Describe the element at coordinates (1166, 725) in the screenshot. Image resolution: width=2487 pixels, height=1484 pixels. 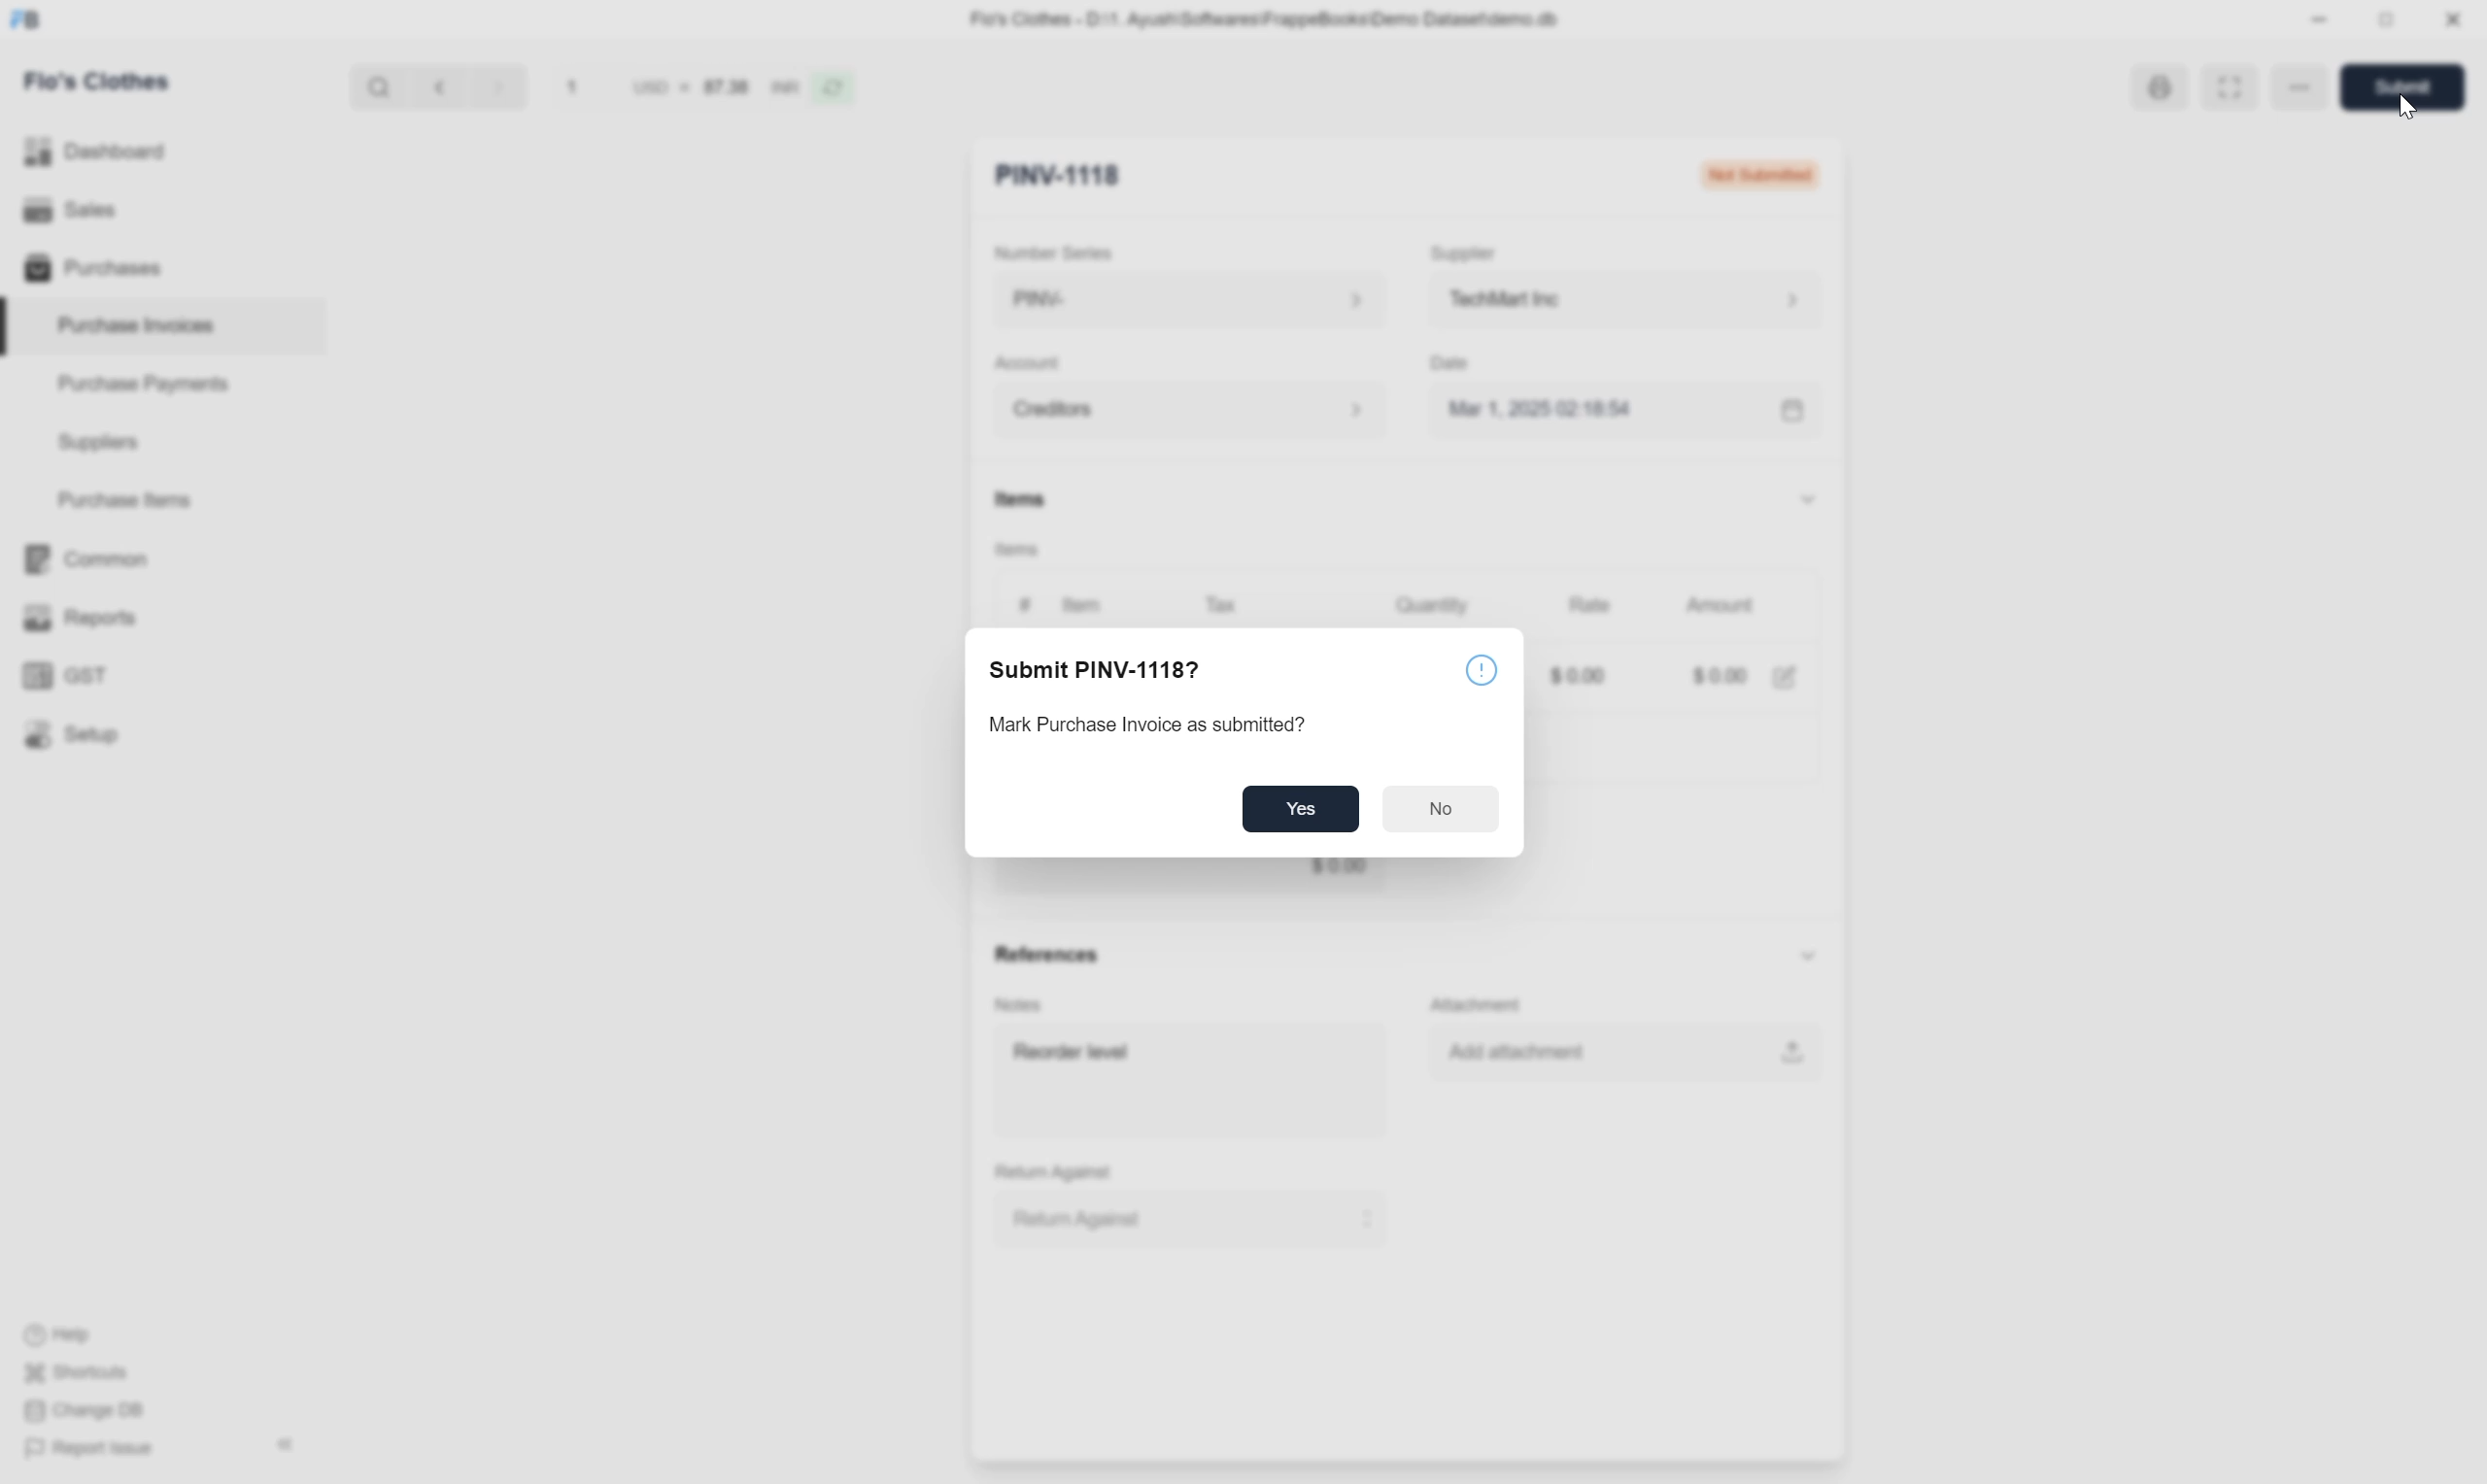
I see `Mark Purchase Invoice as submitted?` at that location.